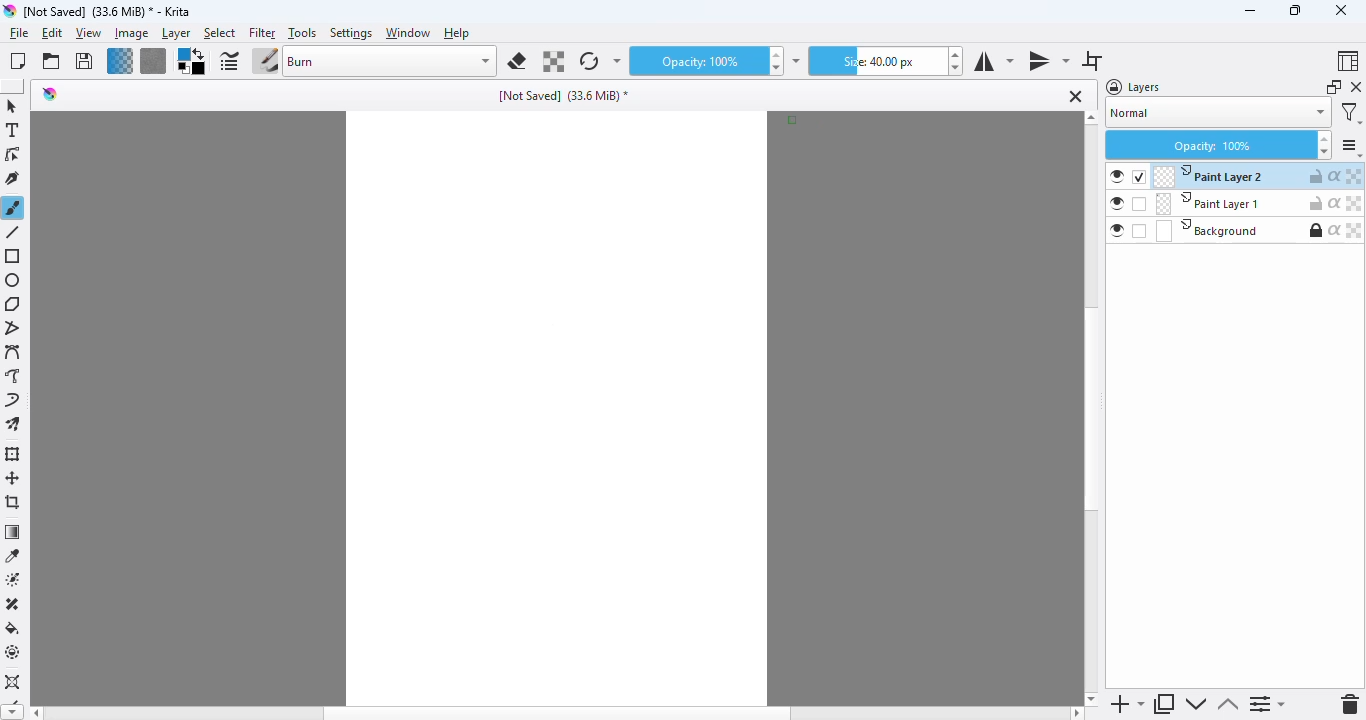  I want to click on move a layer, so click(13, 478).